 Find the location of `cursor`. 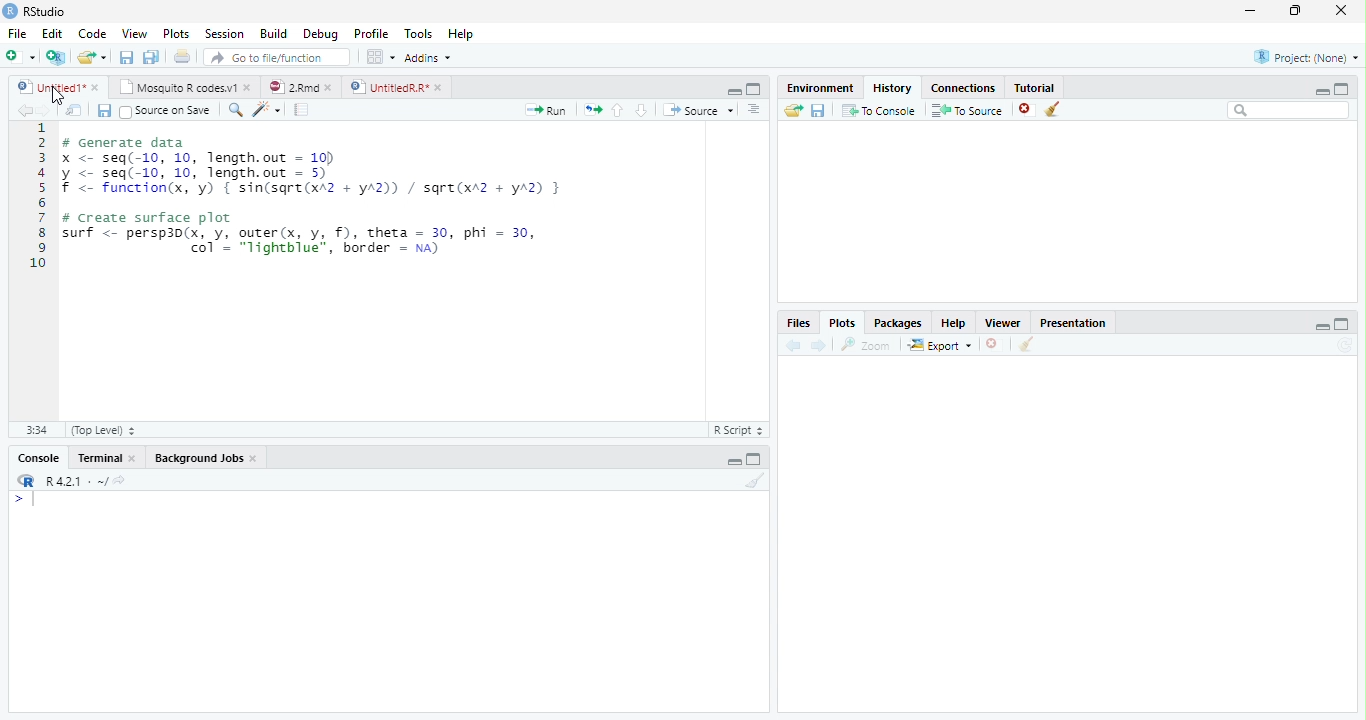

cursor is located at coordinates (57, 96).